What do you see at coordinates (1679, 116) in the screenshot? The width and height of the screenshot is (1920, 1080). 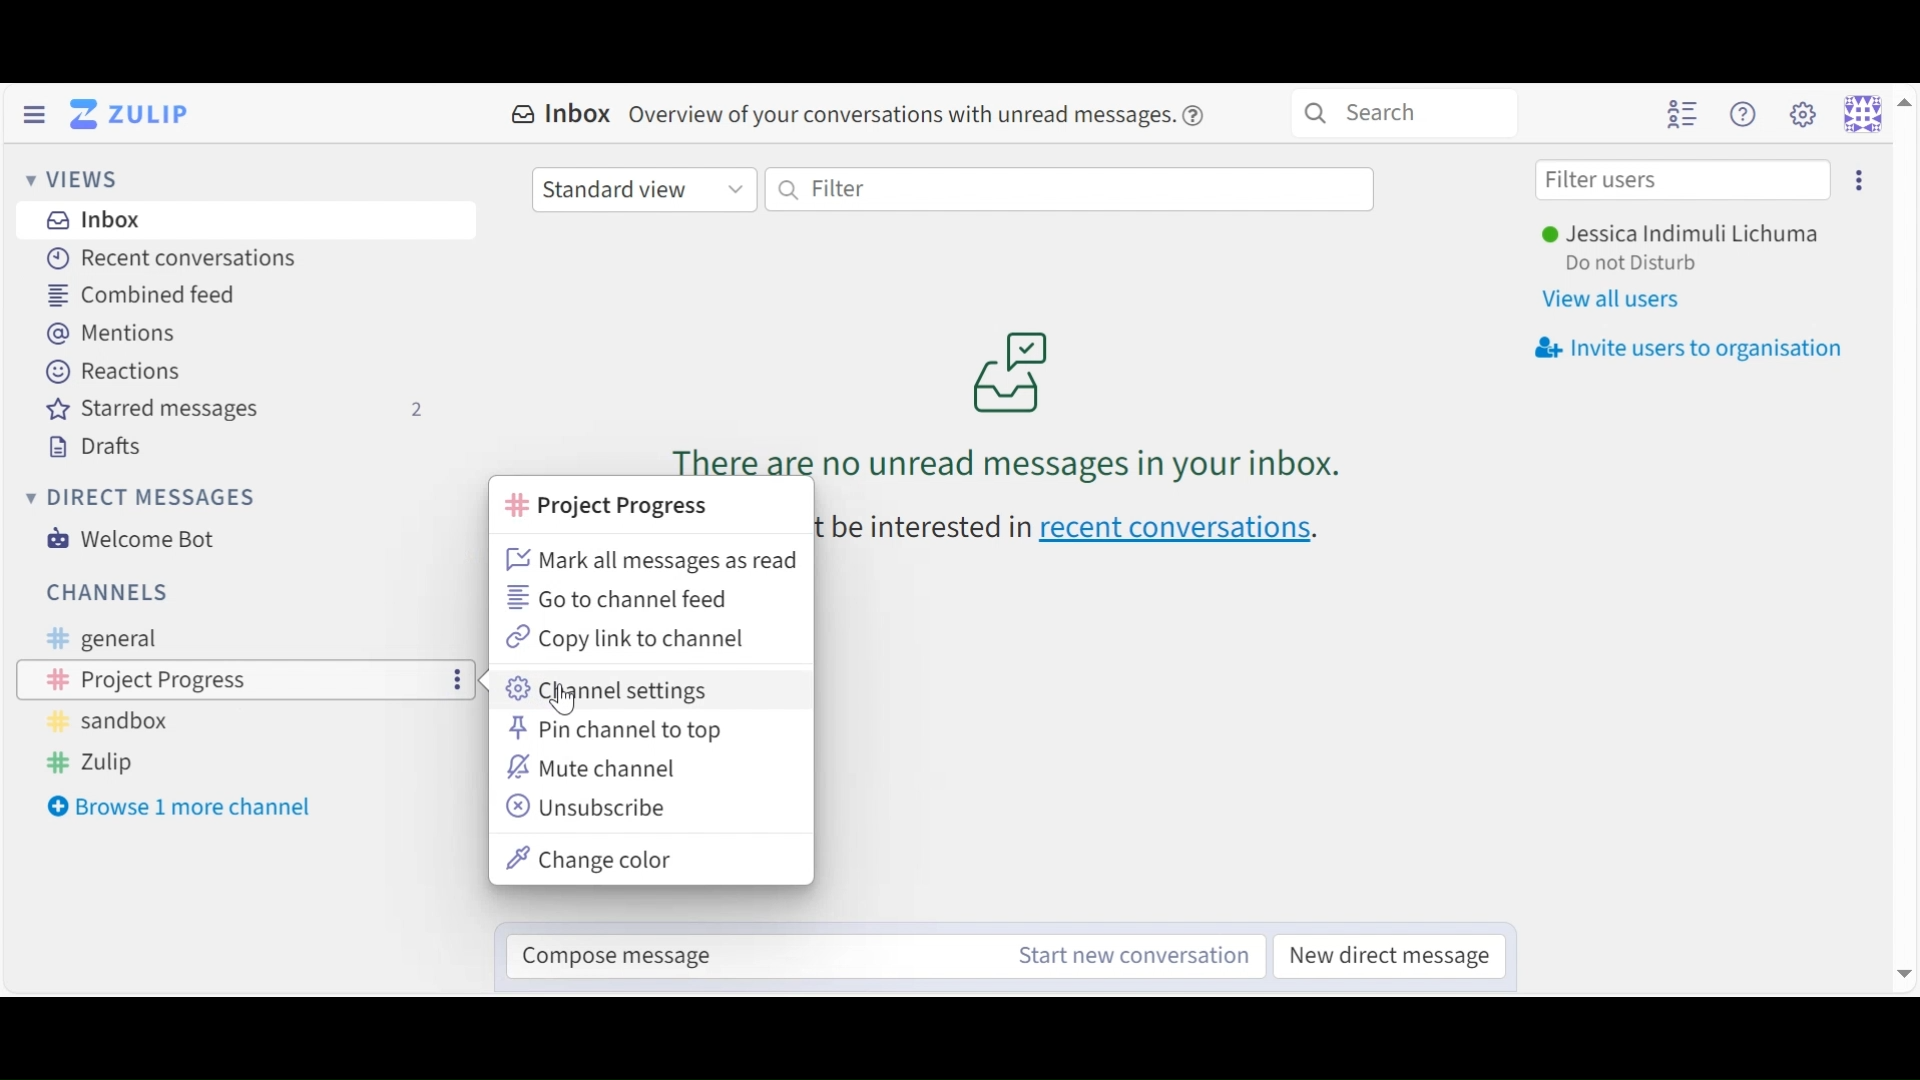 I see `Hide user list` at bounding box center [1679, 116].